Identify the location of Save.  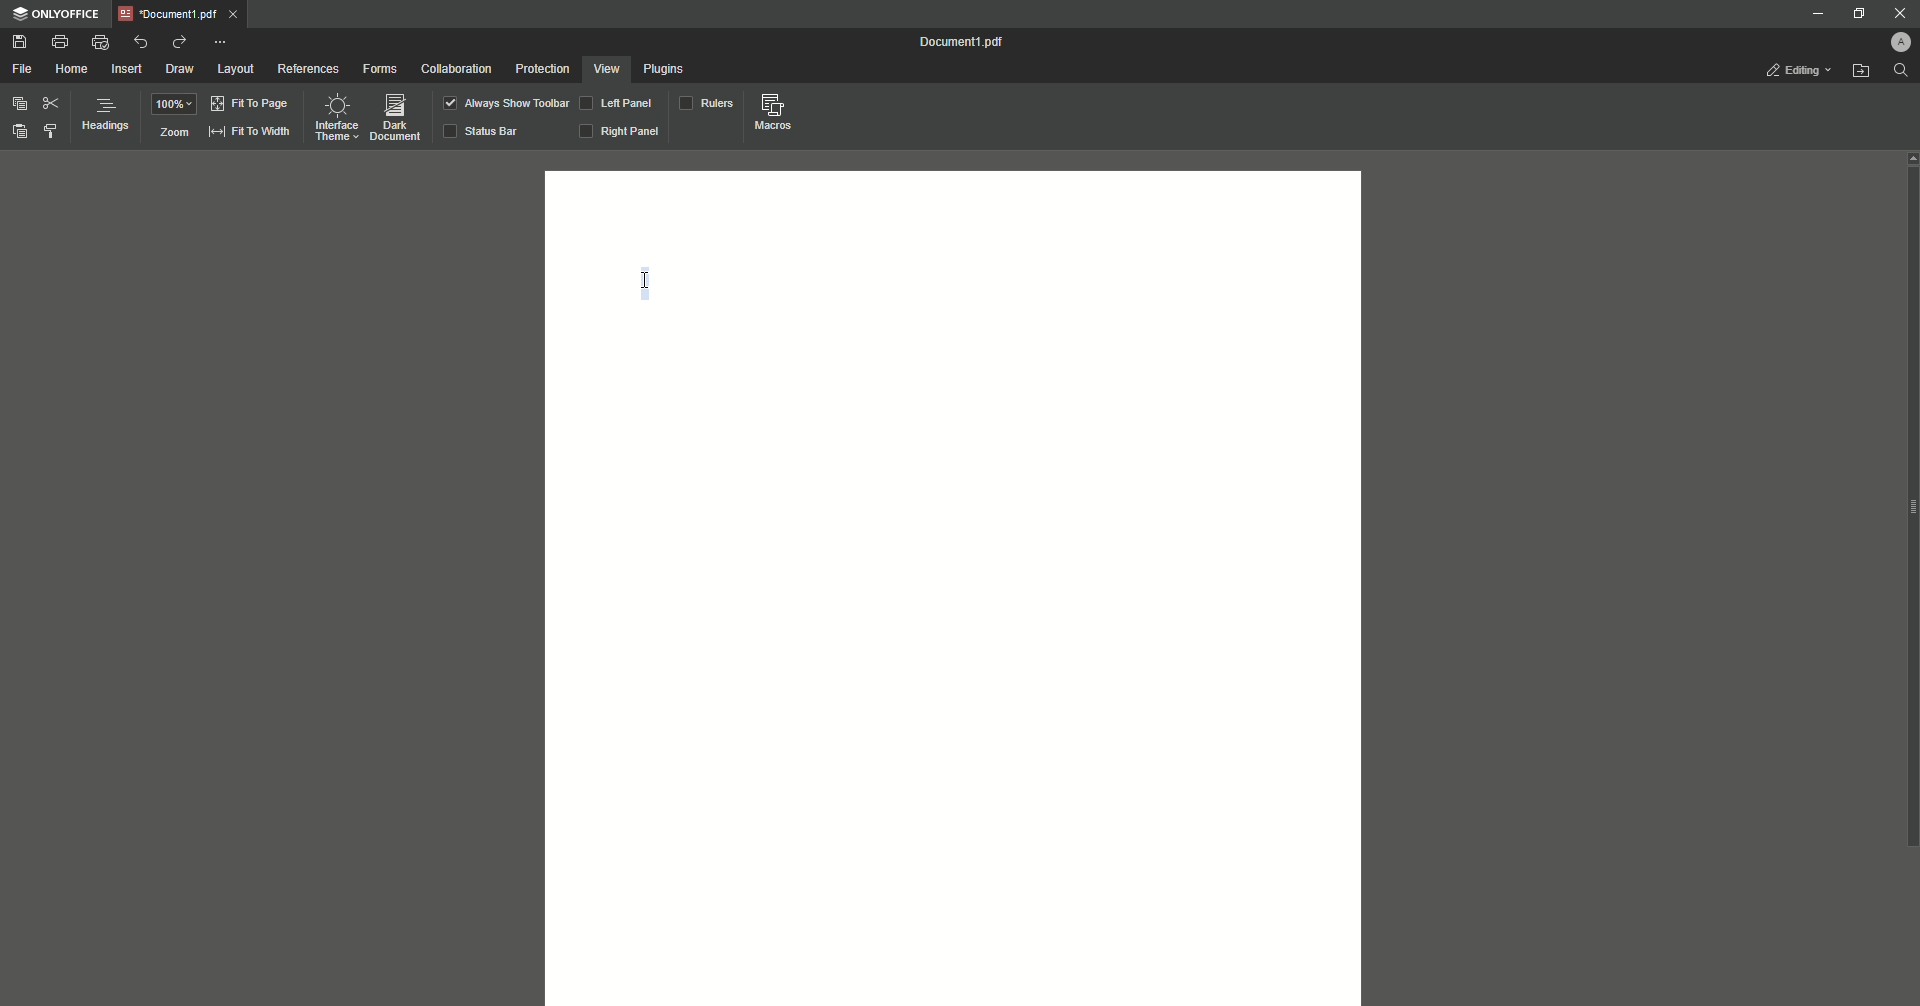
(20, 42).